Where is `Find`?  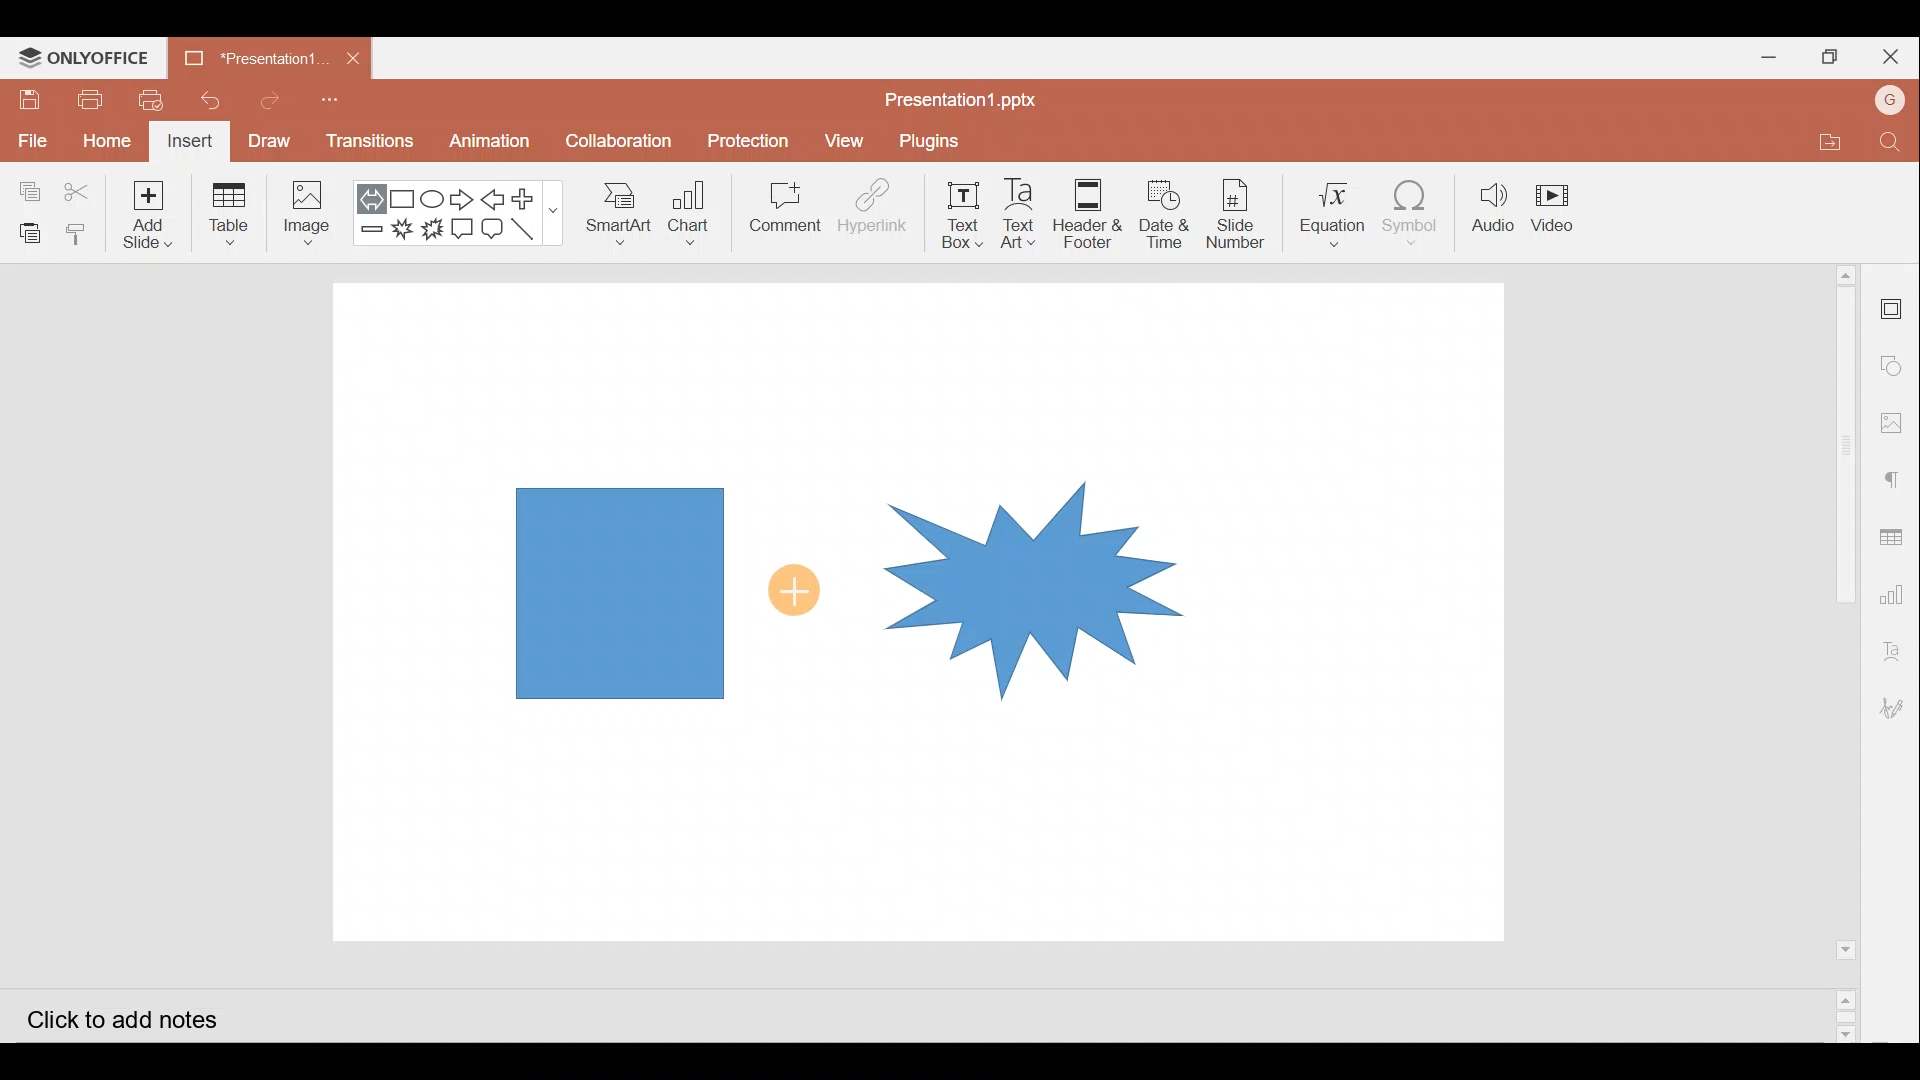 Find is located at coordinates (1890, 143).